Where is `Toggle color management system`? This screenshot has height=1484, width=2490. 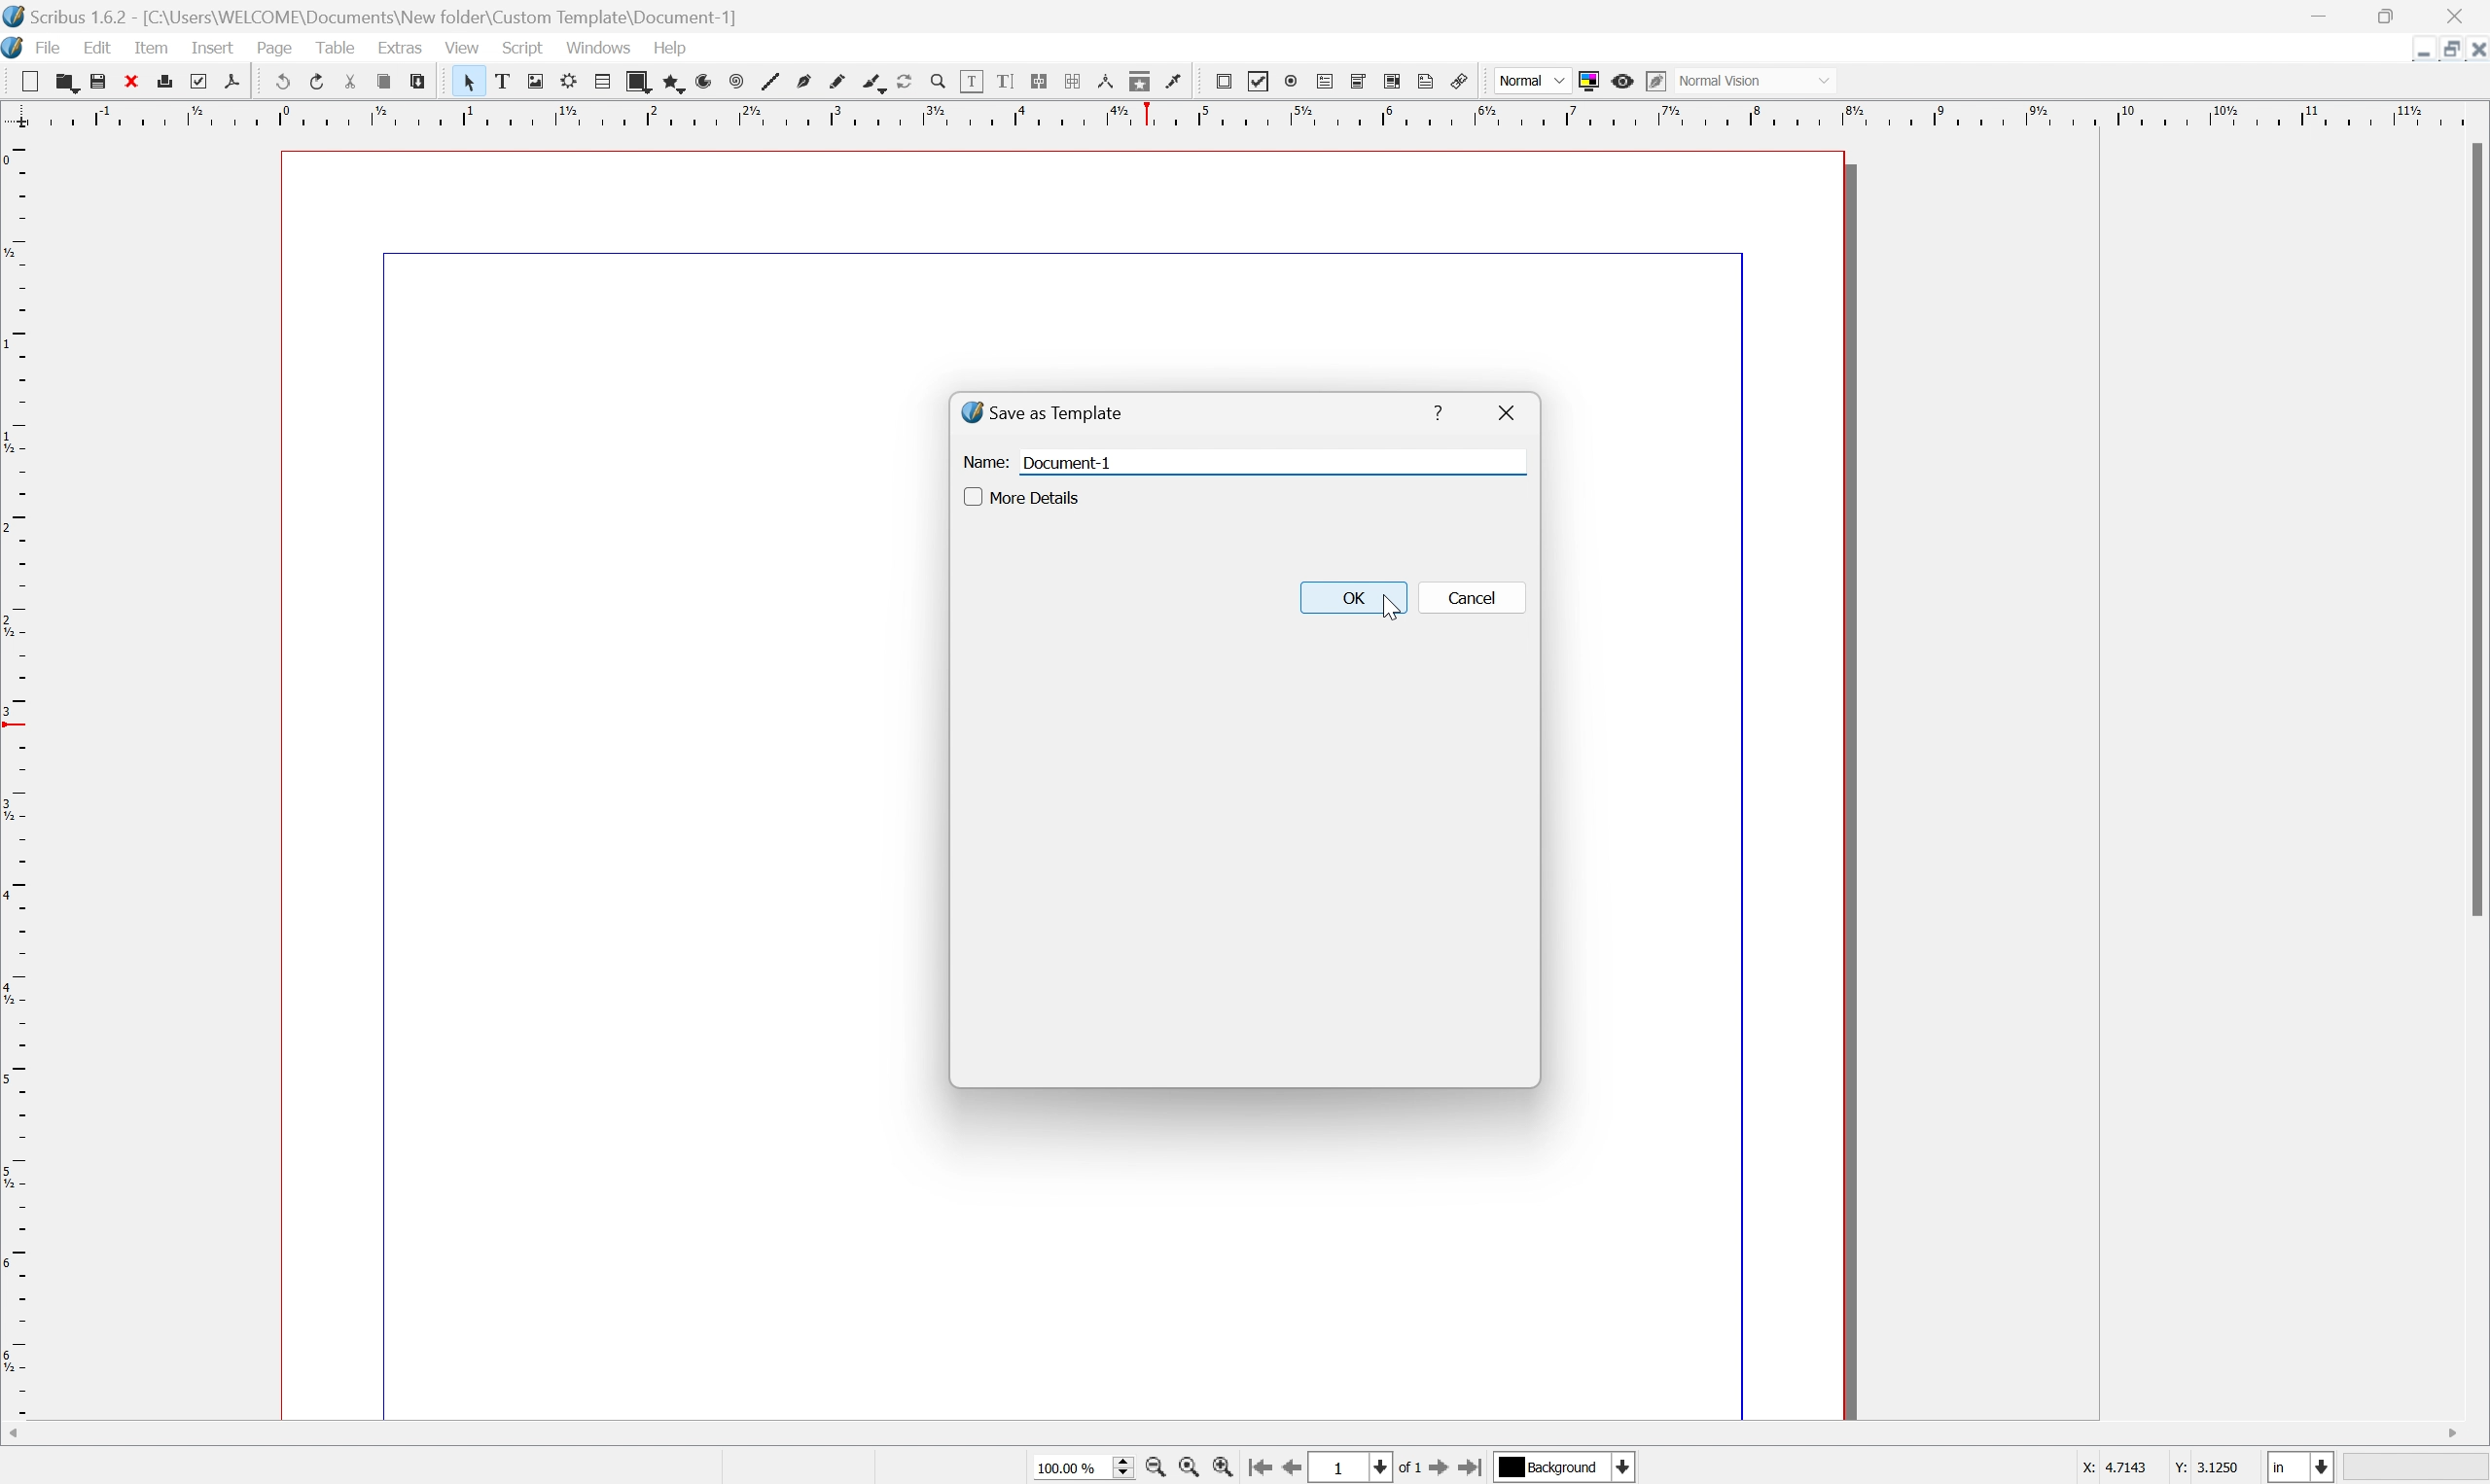 Toggle color management system is located at coordinates (1591, 79).